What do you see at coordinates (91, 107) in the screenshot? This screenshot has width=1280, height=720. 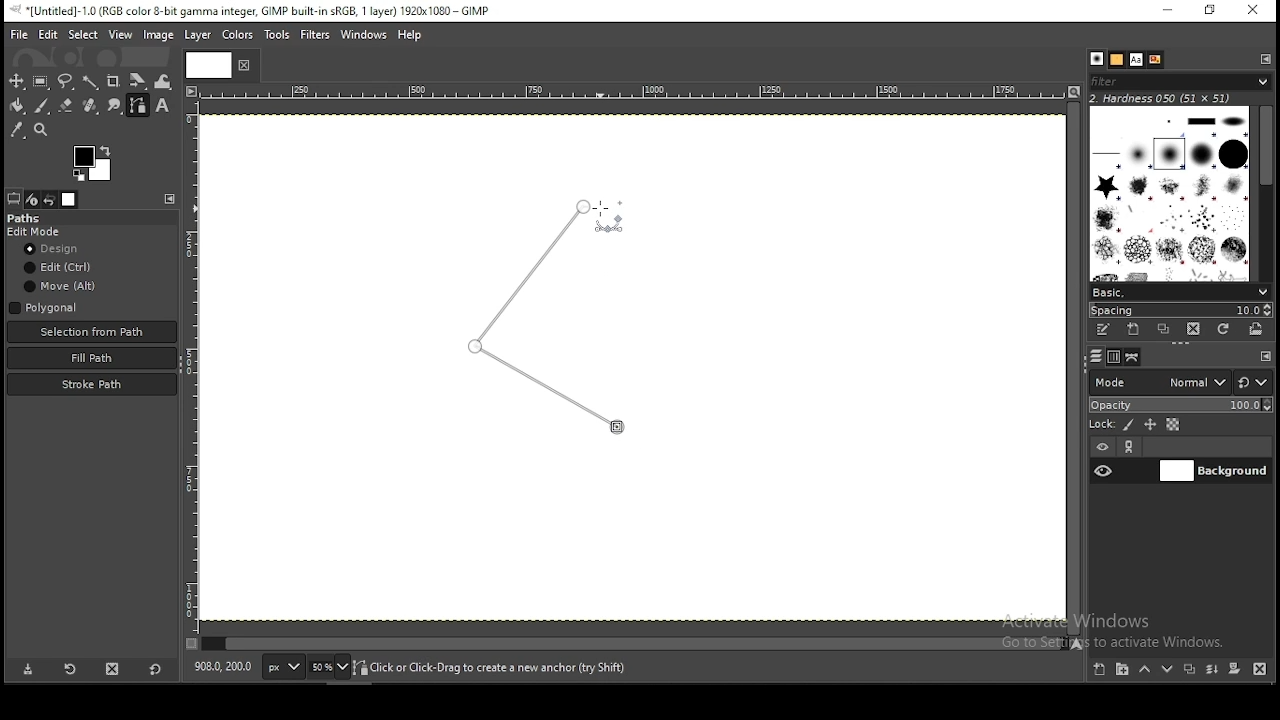 I see `heal tool` at bounding box center [91, 107].